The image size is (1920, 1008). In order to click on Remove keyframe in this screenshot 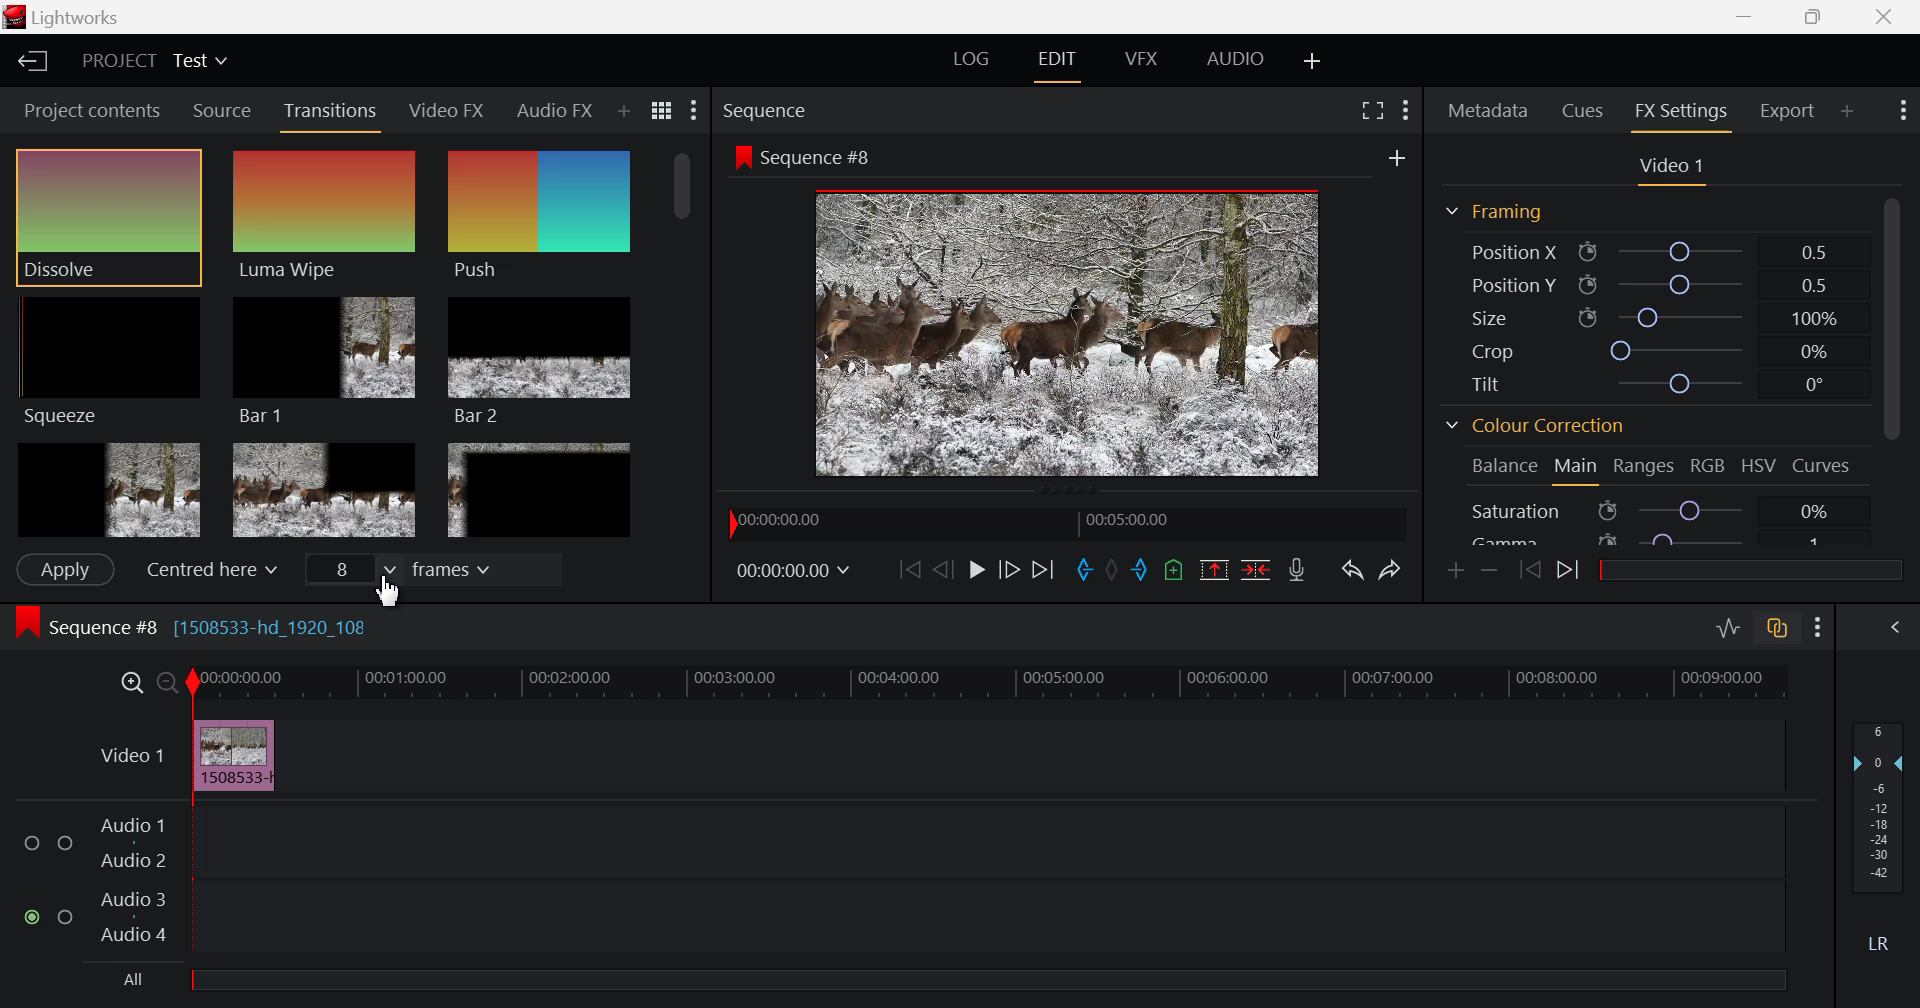, I will do `click(1494, 569)`.